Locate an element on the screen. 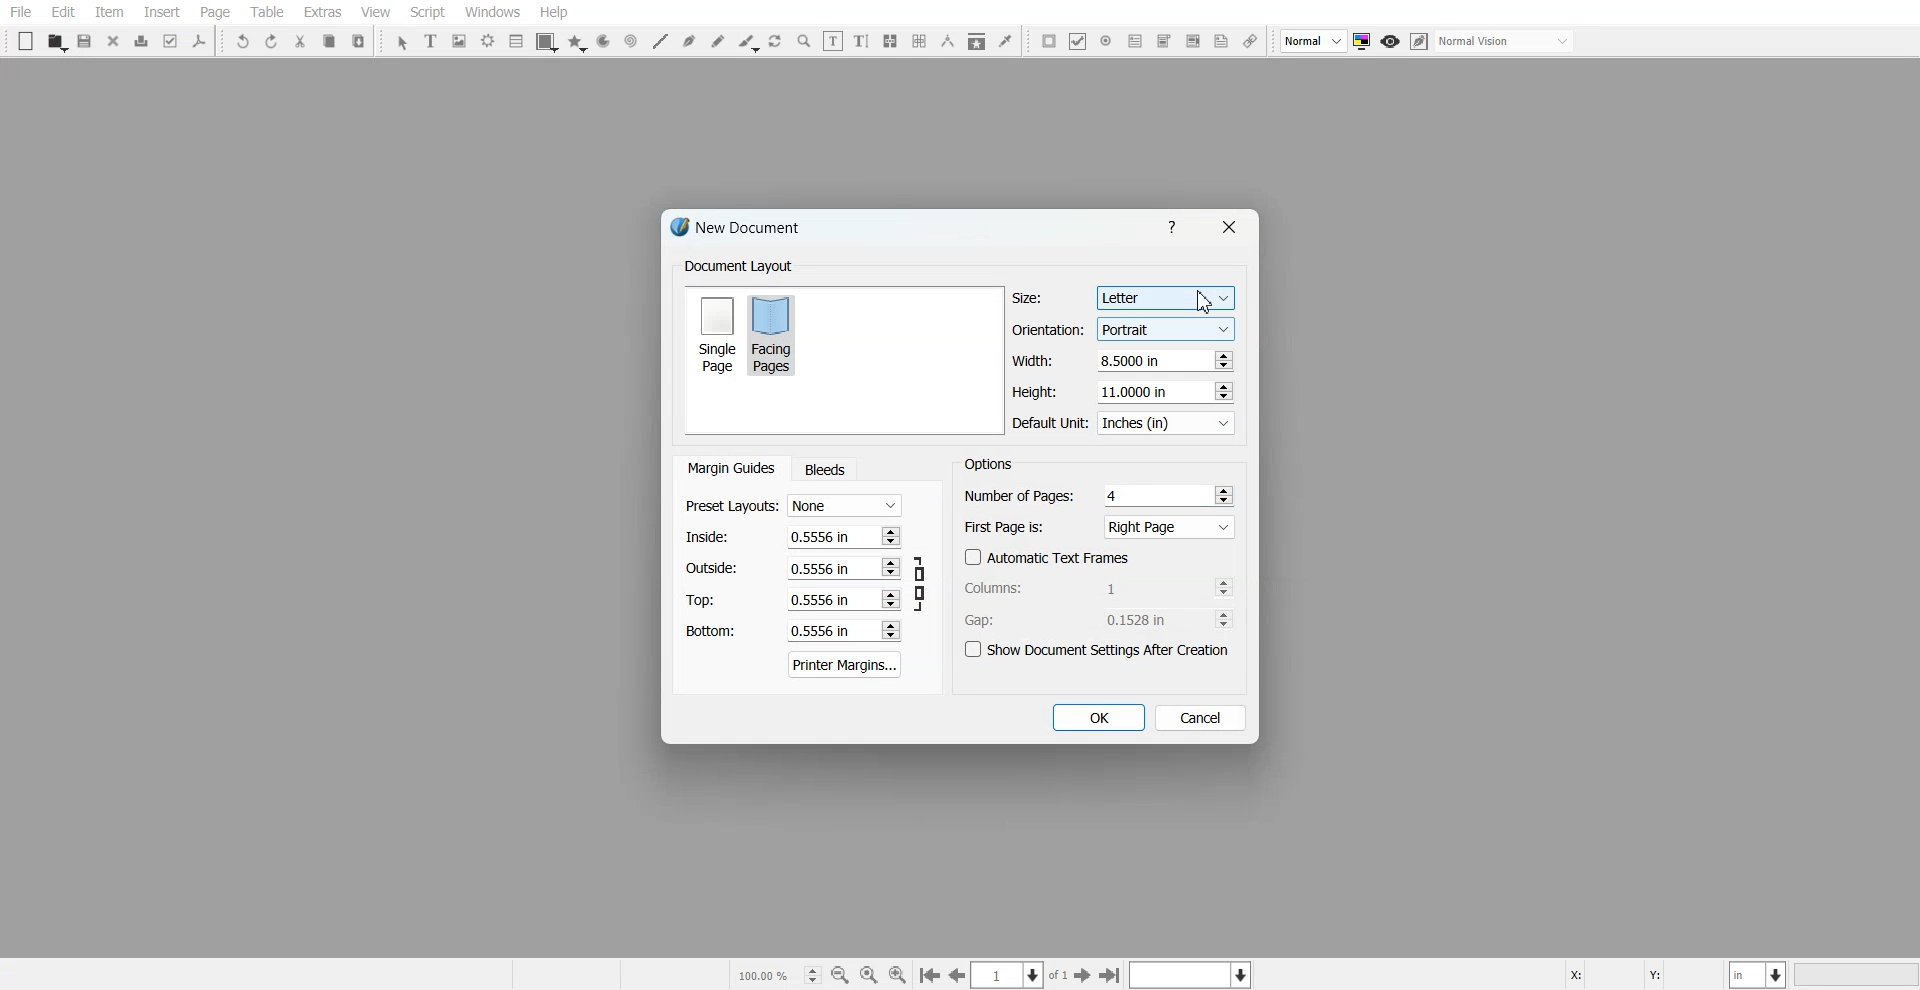  Show Document settings after Creation is located at coordinates (1100, 650).